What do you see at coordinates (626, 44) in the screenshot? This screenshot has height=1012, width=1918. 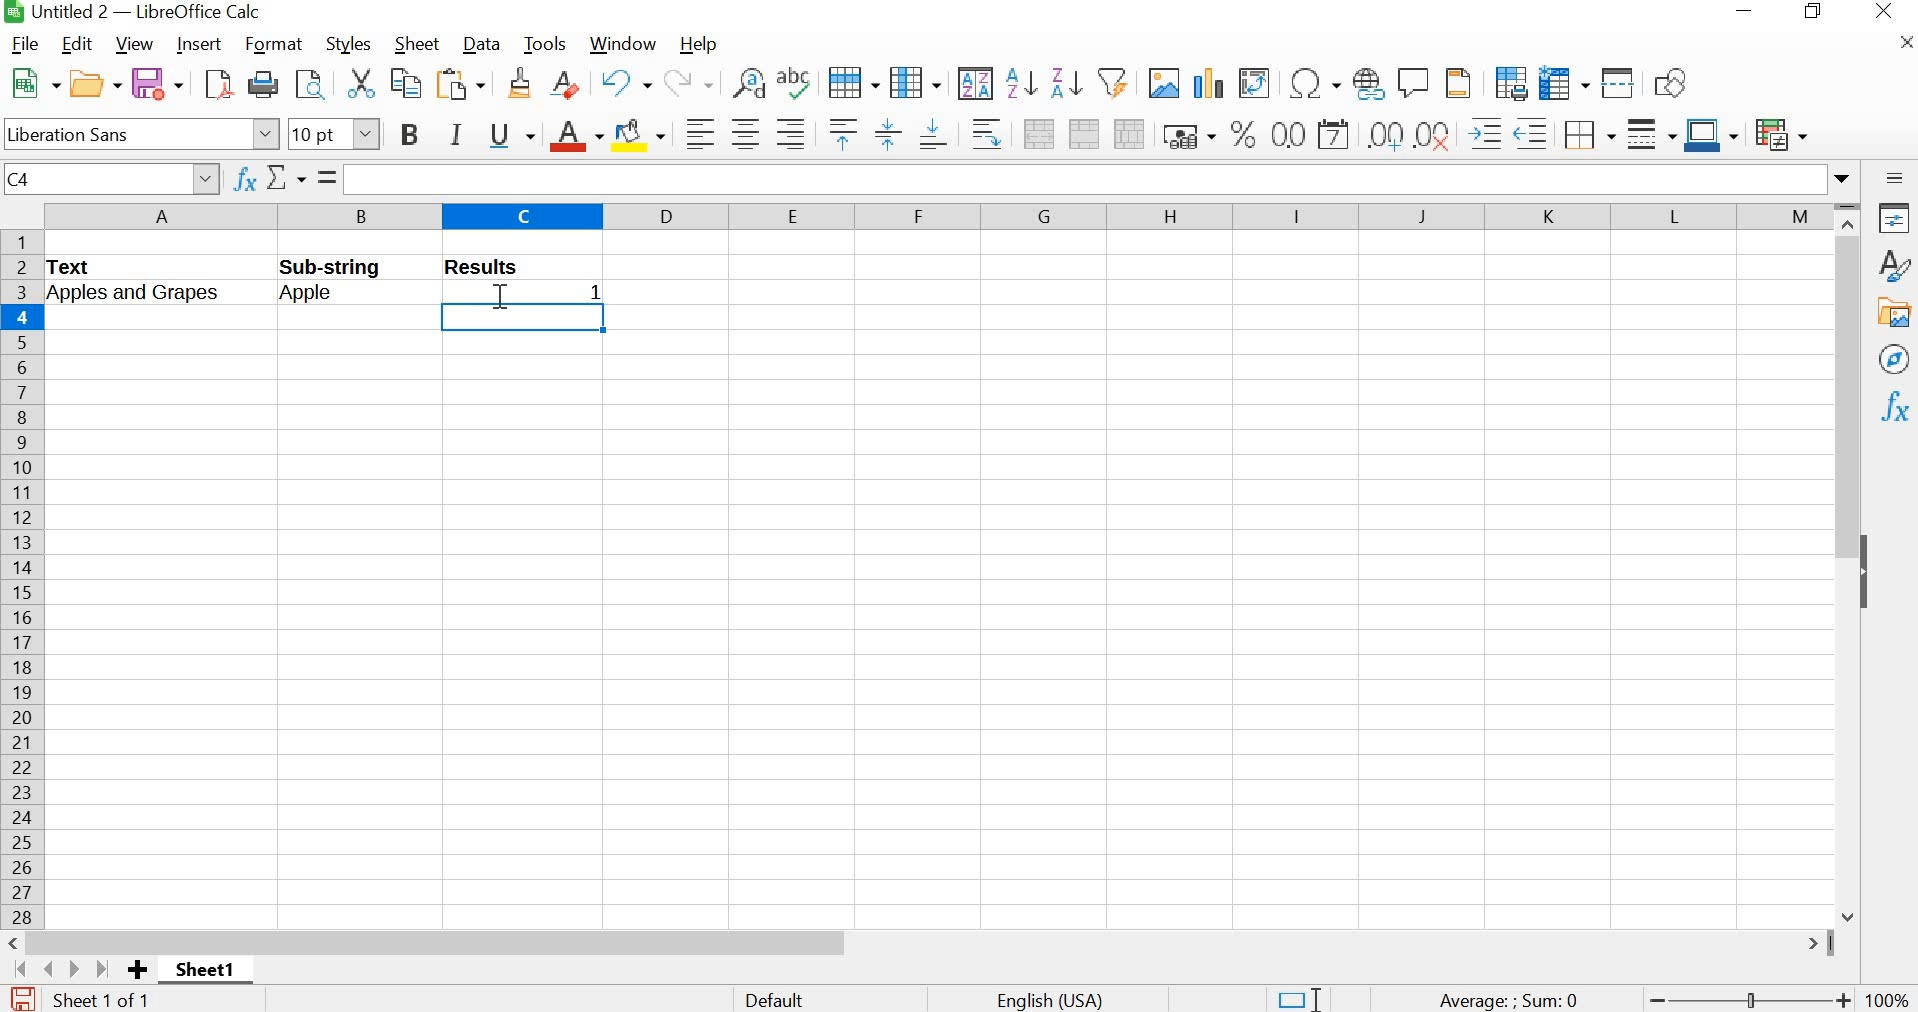 I see `window` at bounding box center [626, 44].